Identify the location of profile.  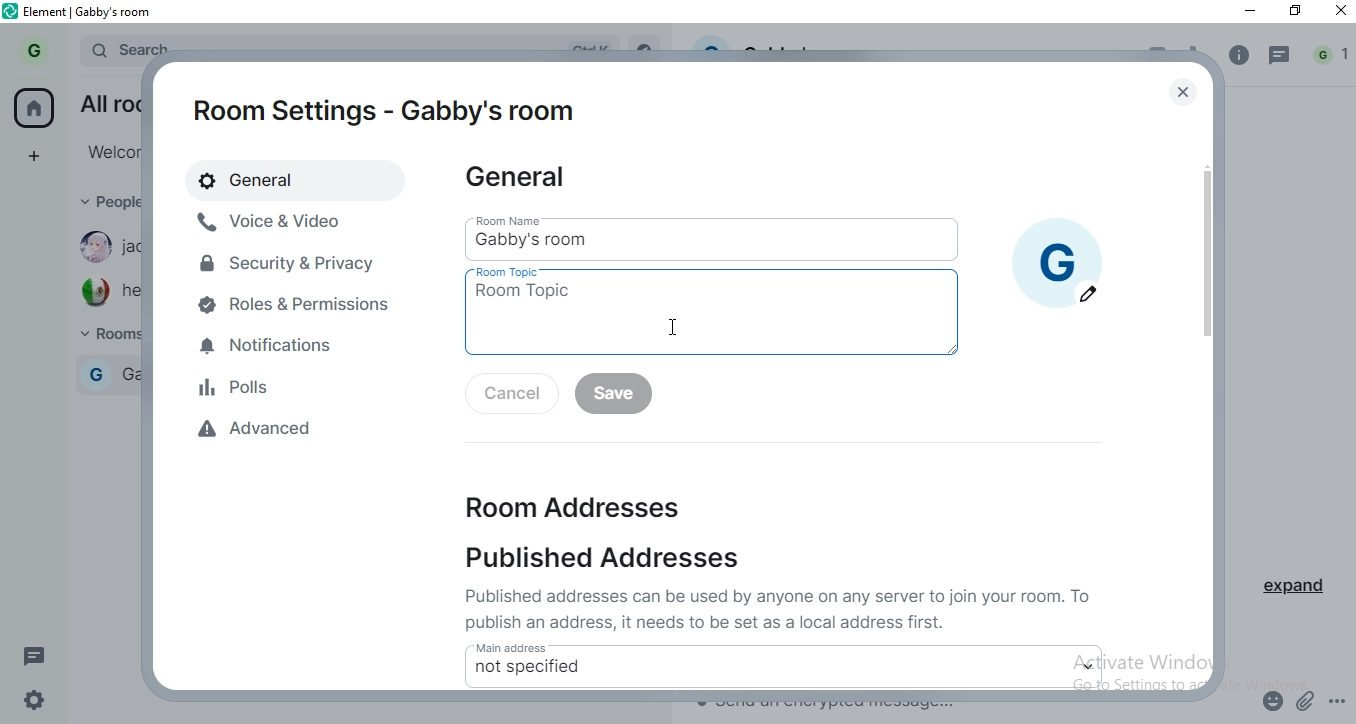
(32, 50).